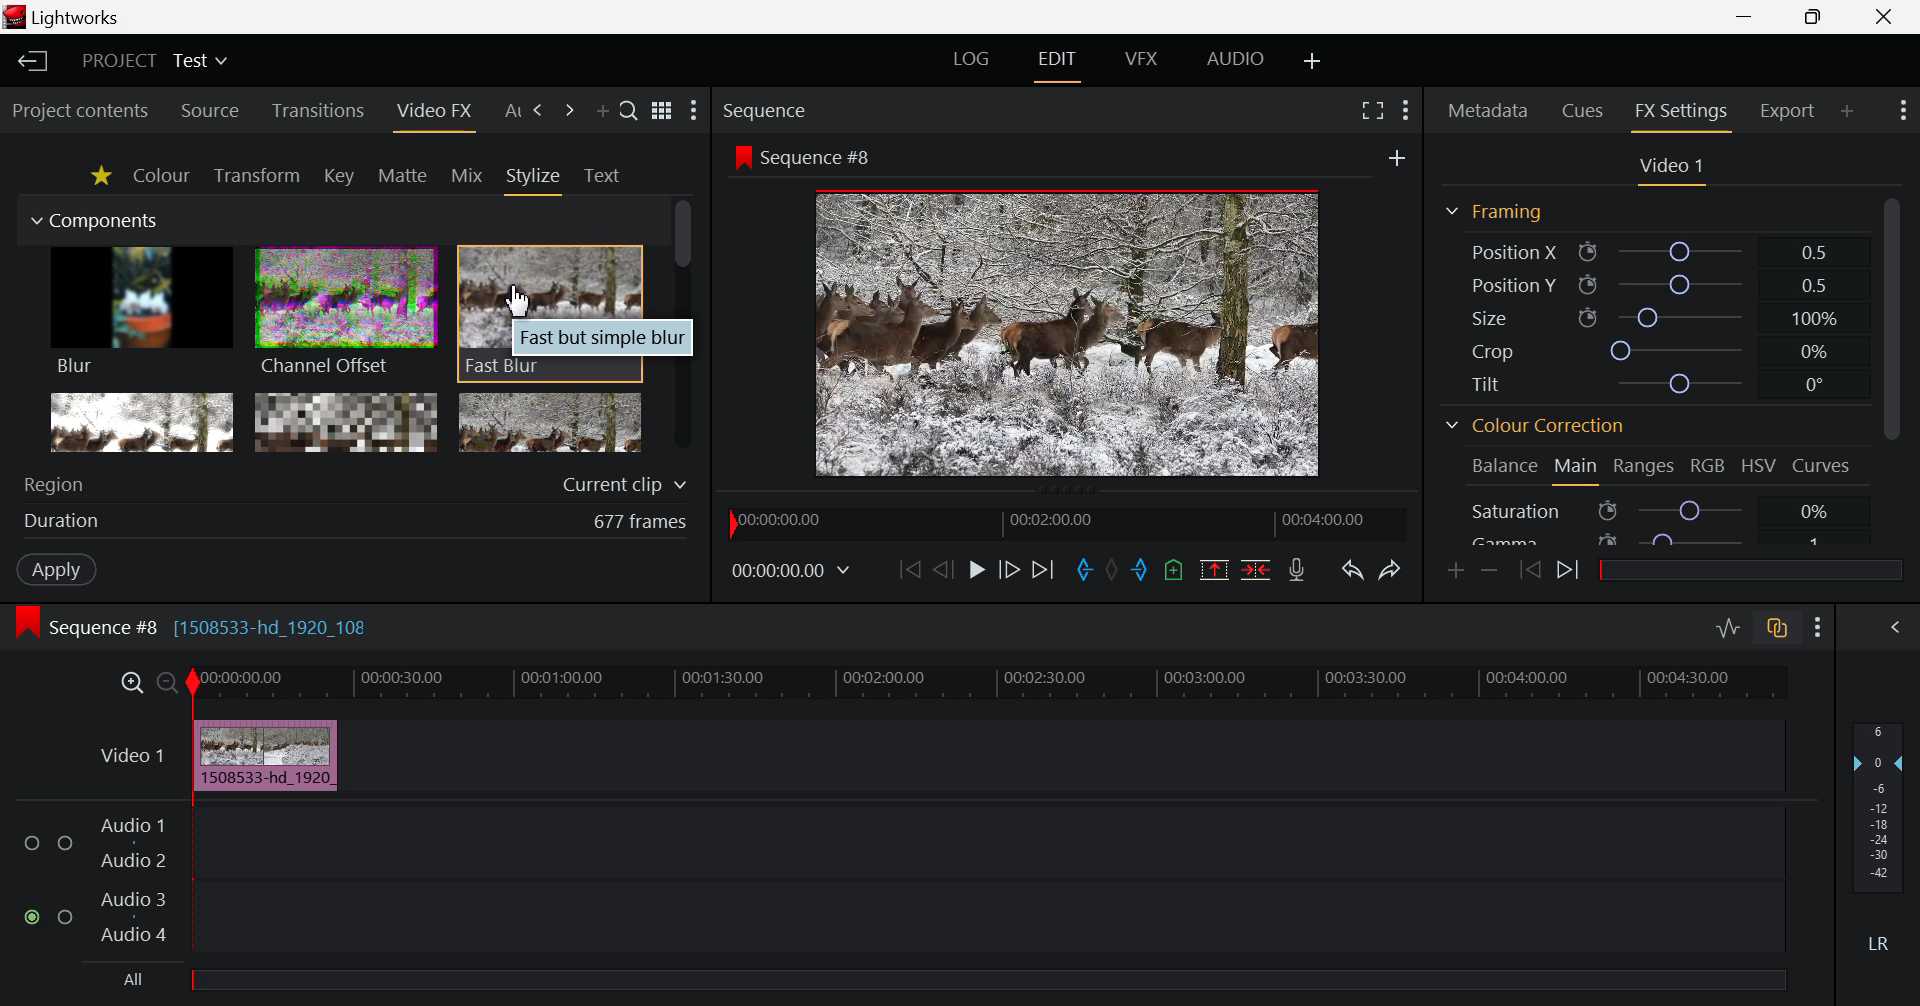 Image resolution: width=1920 pixels, height=1006 pixels. I want to click on Cursor MOUSE_DOWN on Fast Blur, so click(550, 275).